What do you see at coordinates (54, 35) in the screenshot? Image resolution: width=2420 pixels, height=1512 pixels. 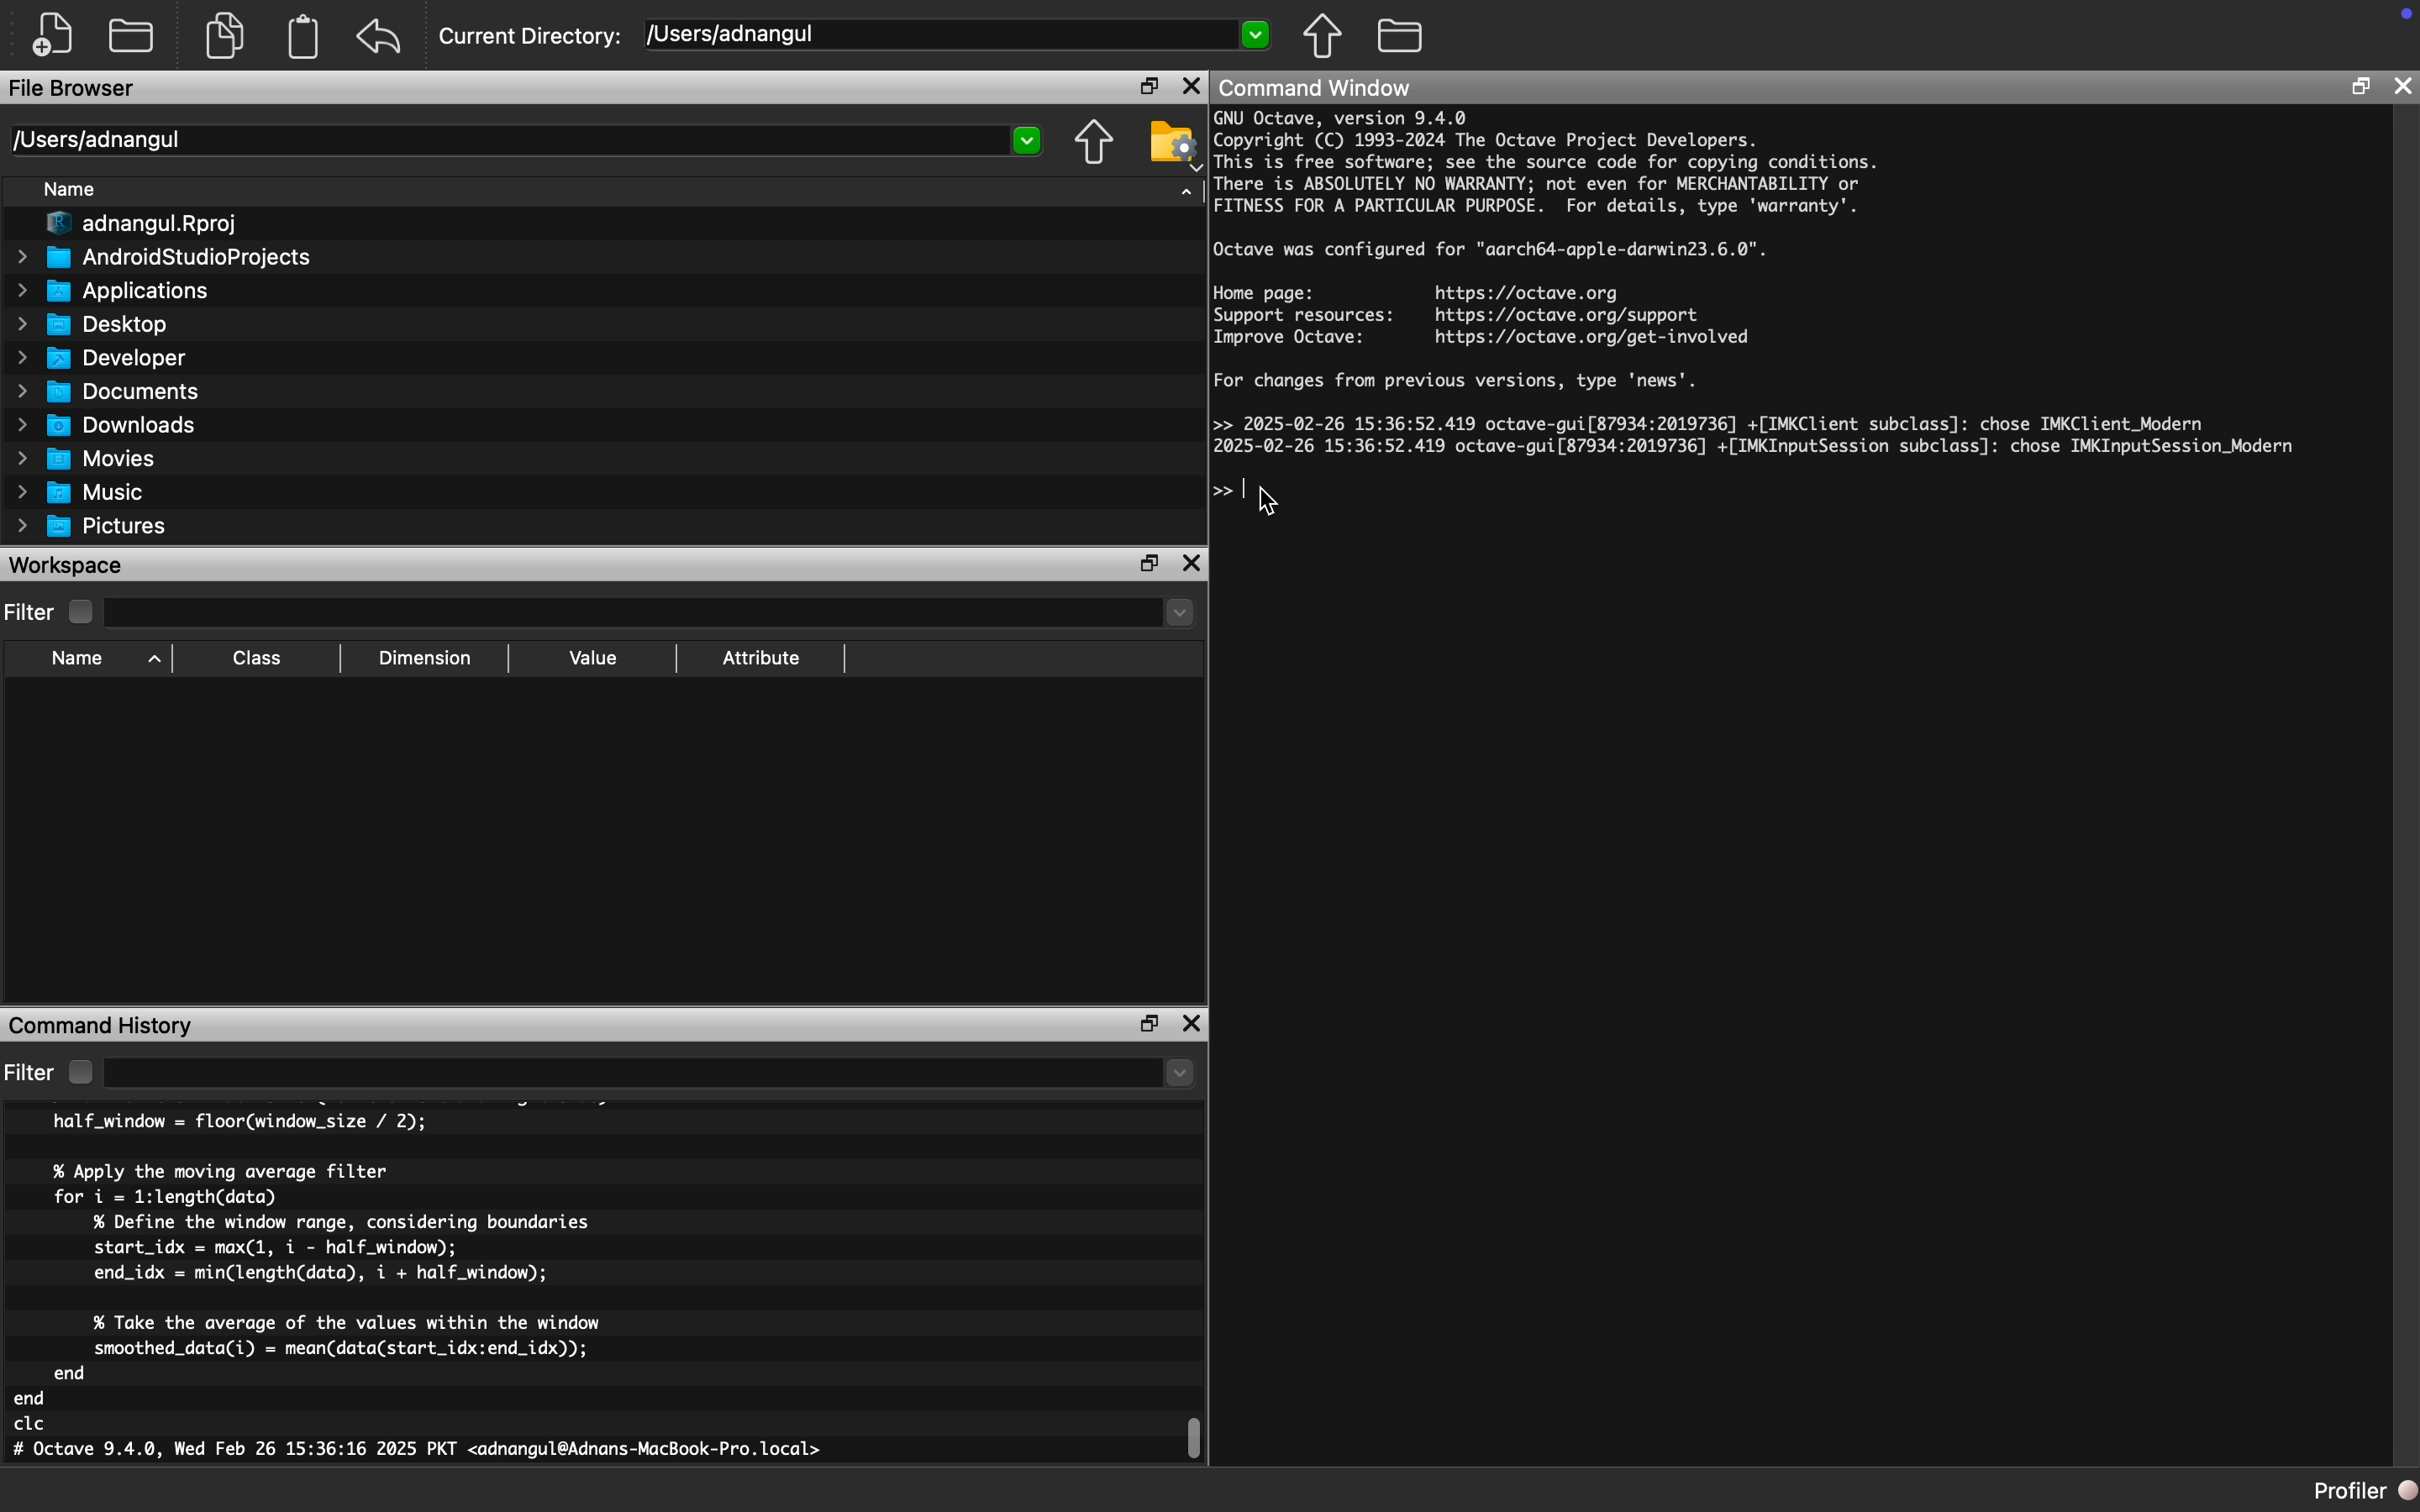 I see `New File` at bounding box center [54, 35].